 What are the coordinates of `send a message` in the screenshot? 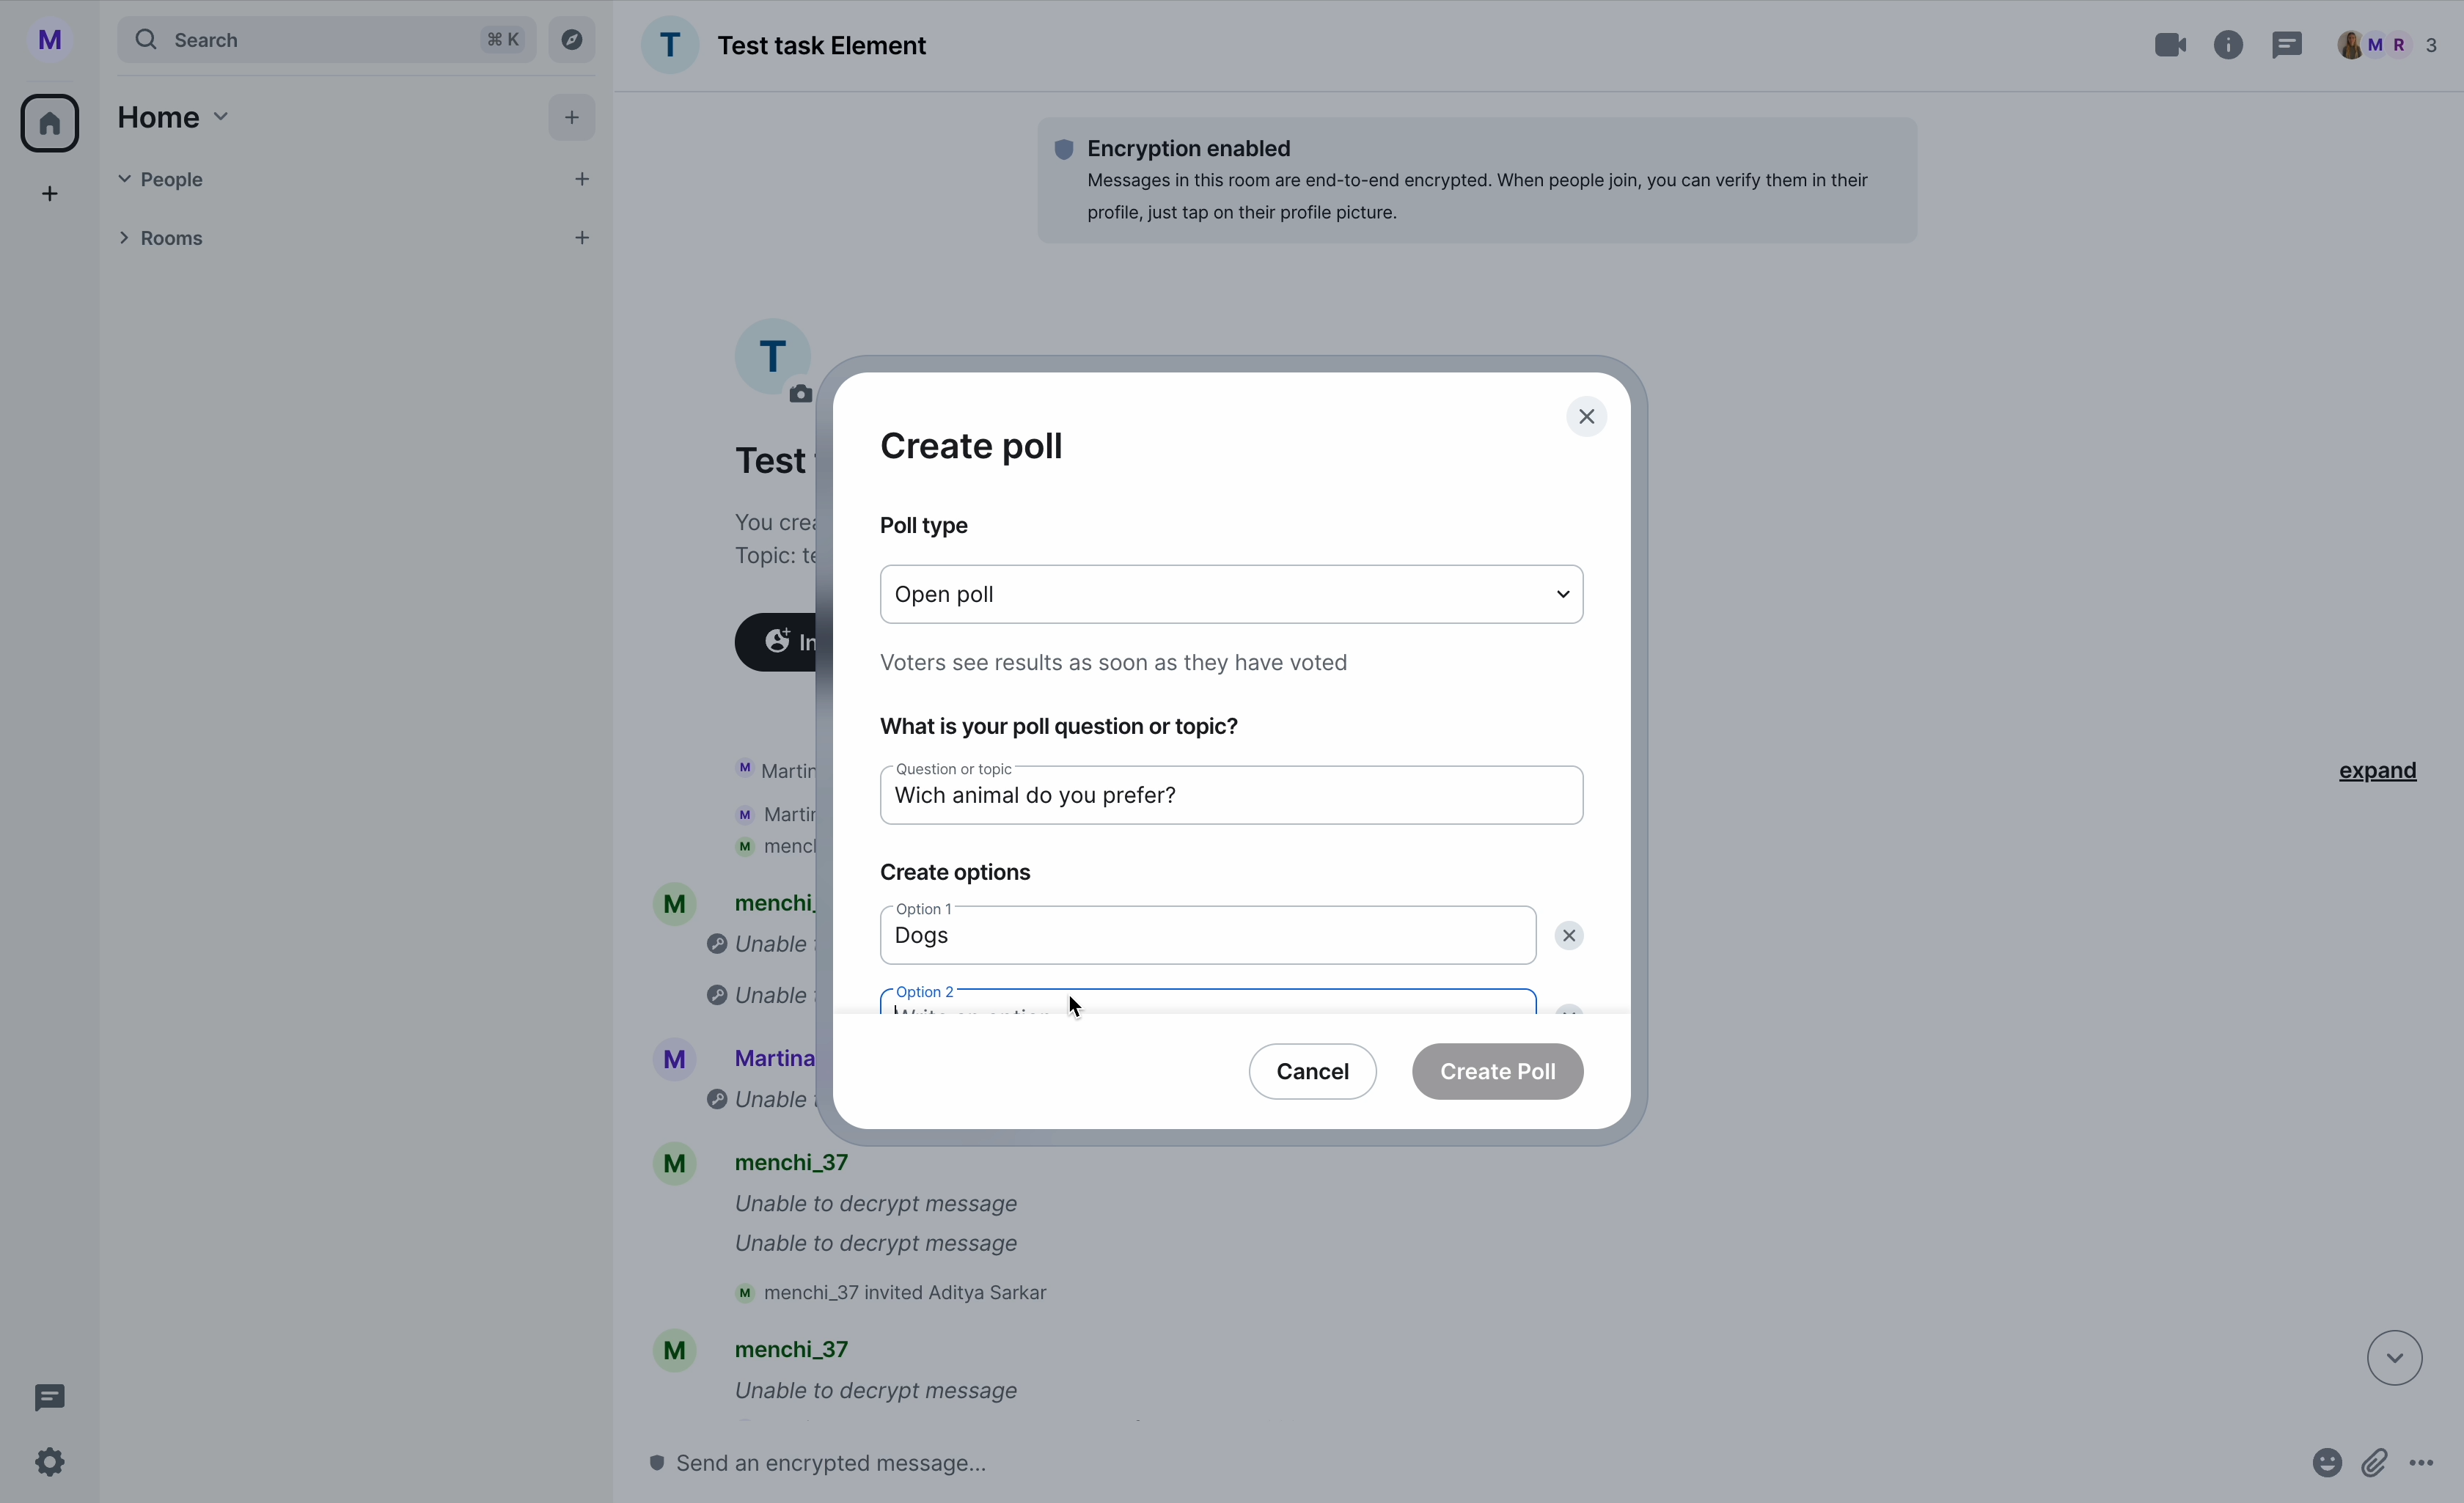 It's located at (861, 1462).